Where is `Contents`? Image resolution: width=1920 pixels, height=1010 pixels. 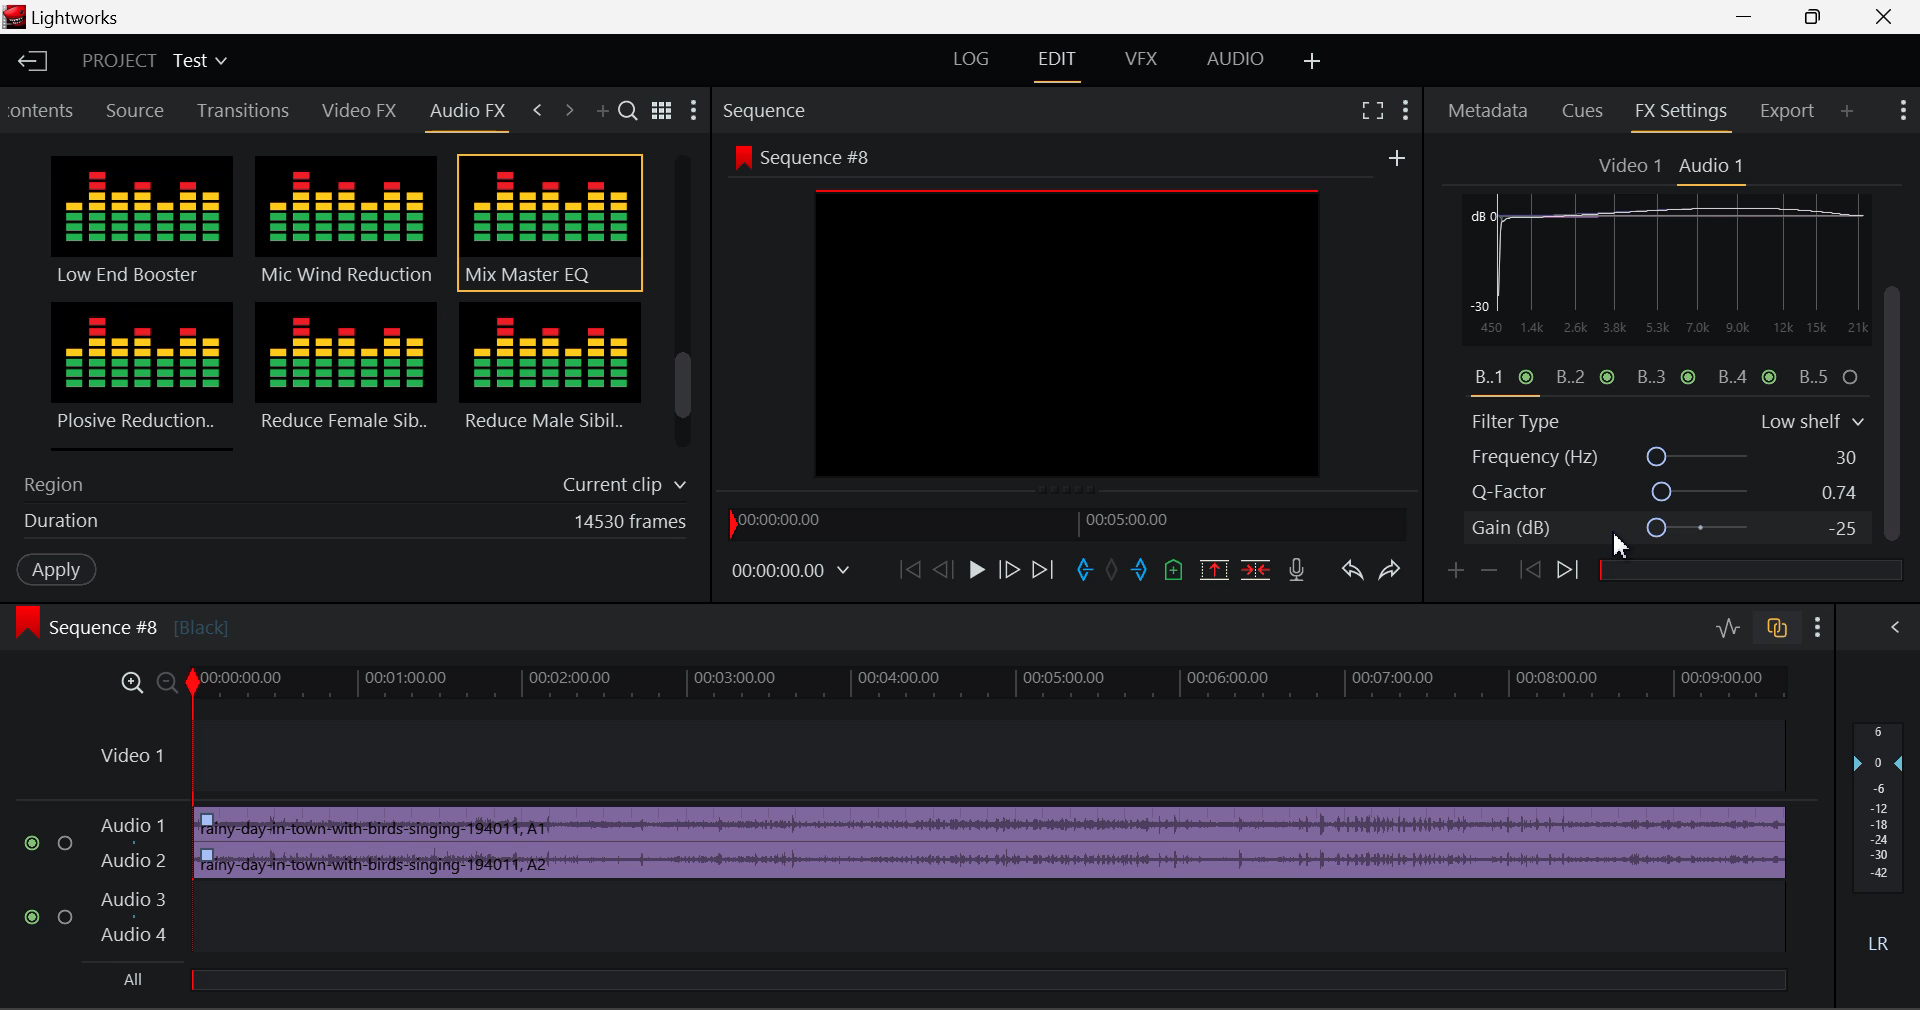 Contents is located at coordinates (43, 108).